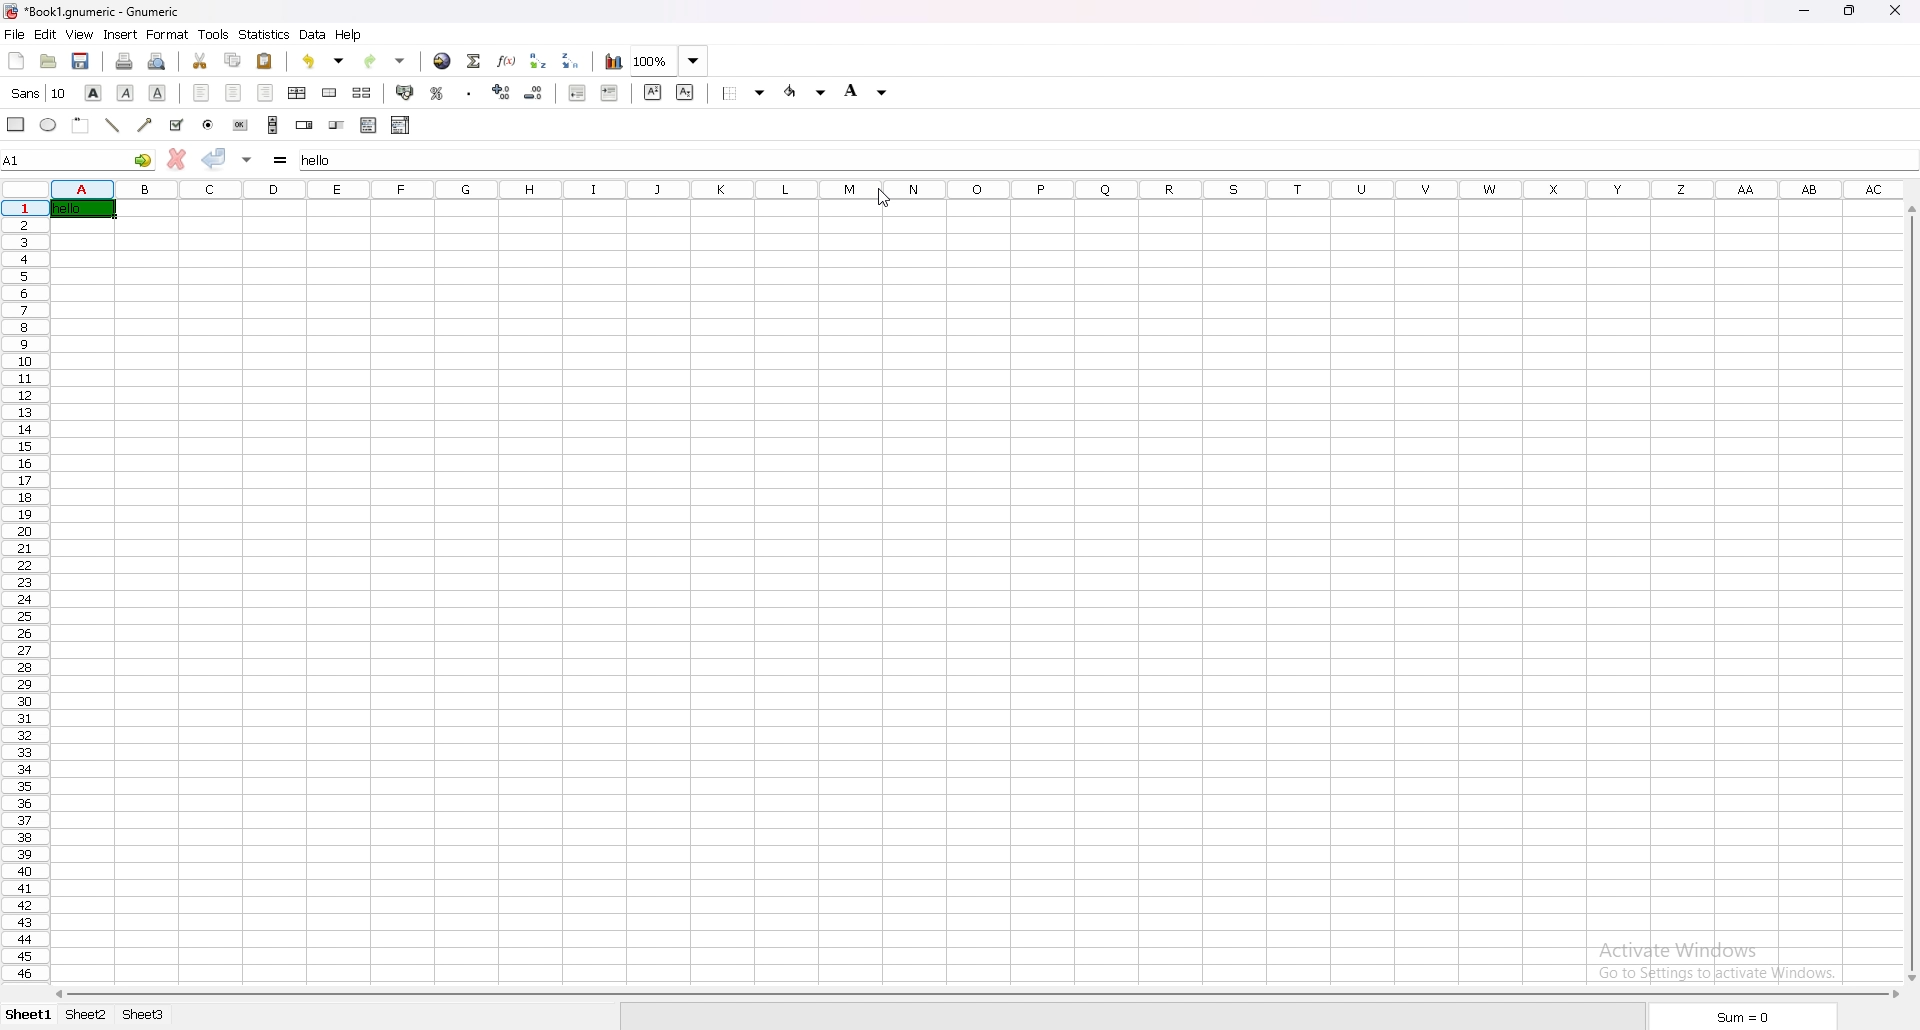 Image resolution: width=1920 pixels, height=1030 pixels. Describe the element at coordinates (870, 93) in the screenshot. I see `background` at that location.